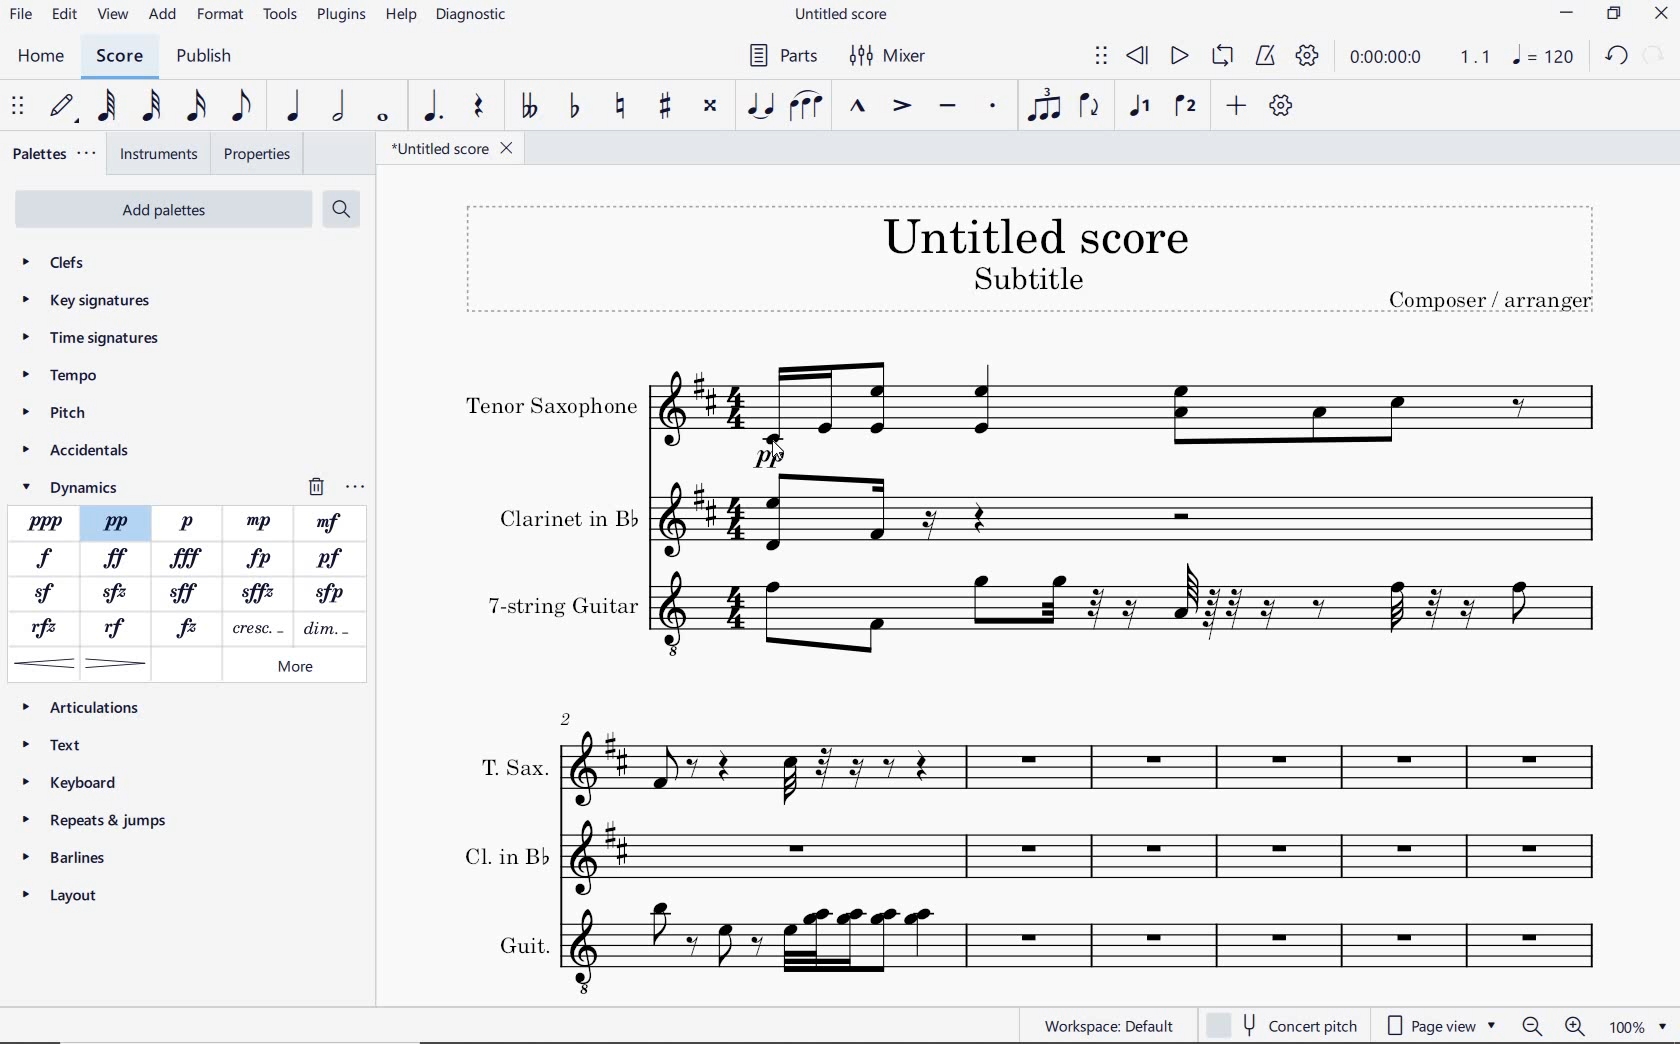  Describe the element at coordinates (45, 663) in the screenshot. I see `CRESCENDO HAIRPIN` at that location.